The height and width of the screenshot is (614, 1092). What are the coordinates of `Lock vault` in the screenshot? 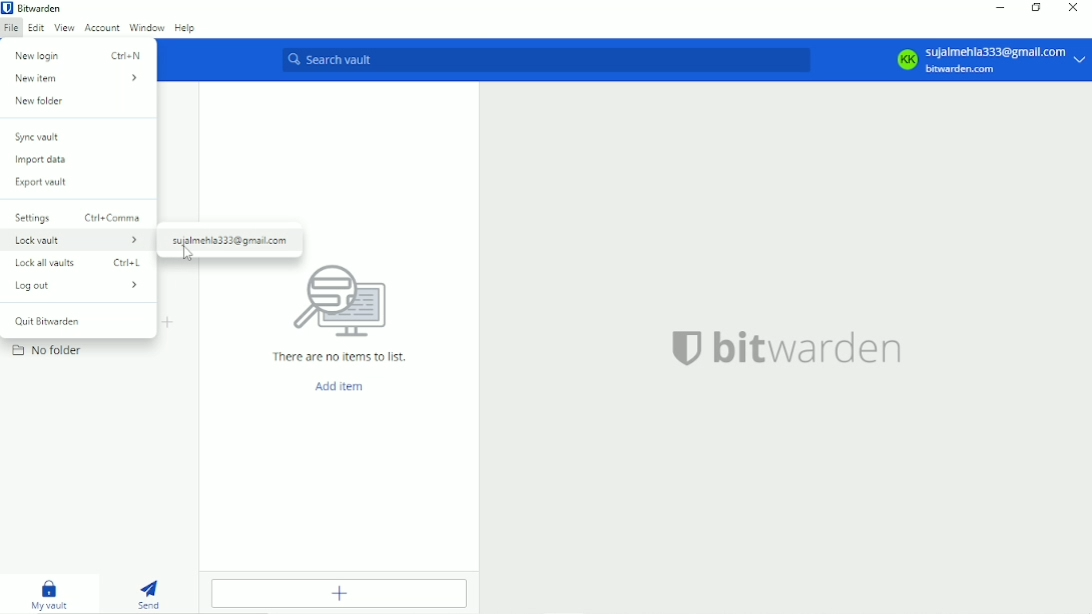 It's located at (77, 241).